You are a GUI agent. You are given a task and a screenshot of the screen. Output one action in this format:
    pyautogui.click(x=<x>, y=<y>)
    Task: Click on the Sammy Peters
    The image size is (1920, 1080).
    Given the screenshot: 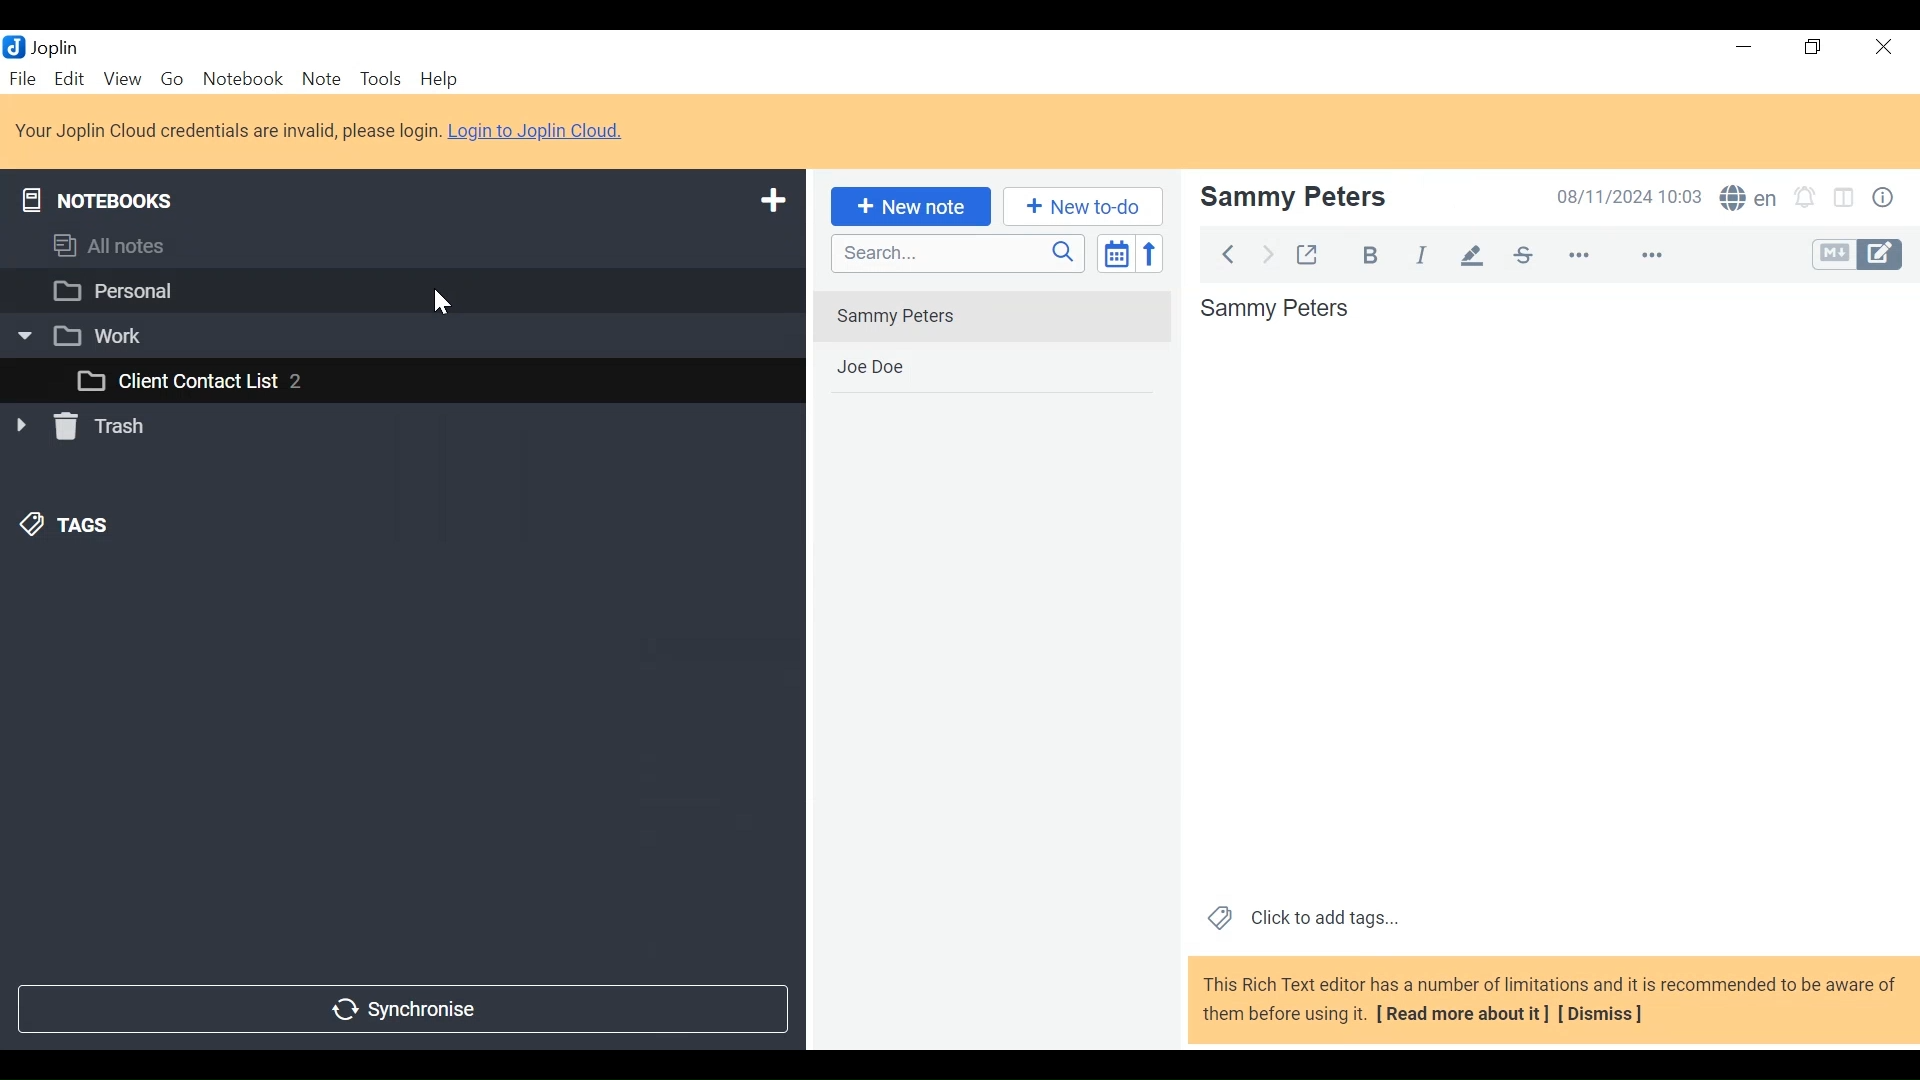 What is the action you would take?
    pyautogui.click(x=1278, y=312)
    